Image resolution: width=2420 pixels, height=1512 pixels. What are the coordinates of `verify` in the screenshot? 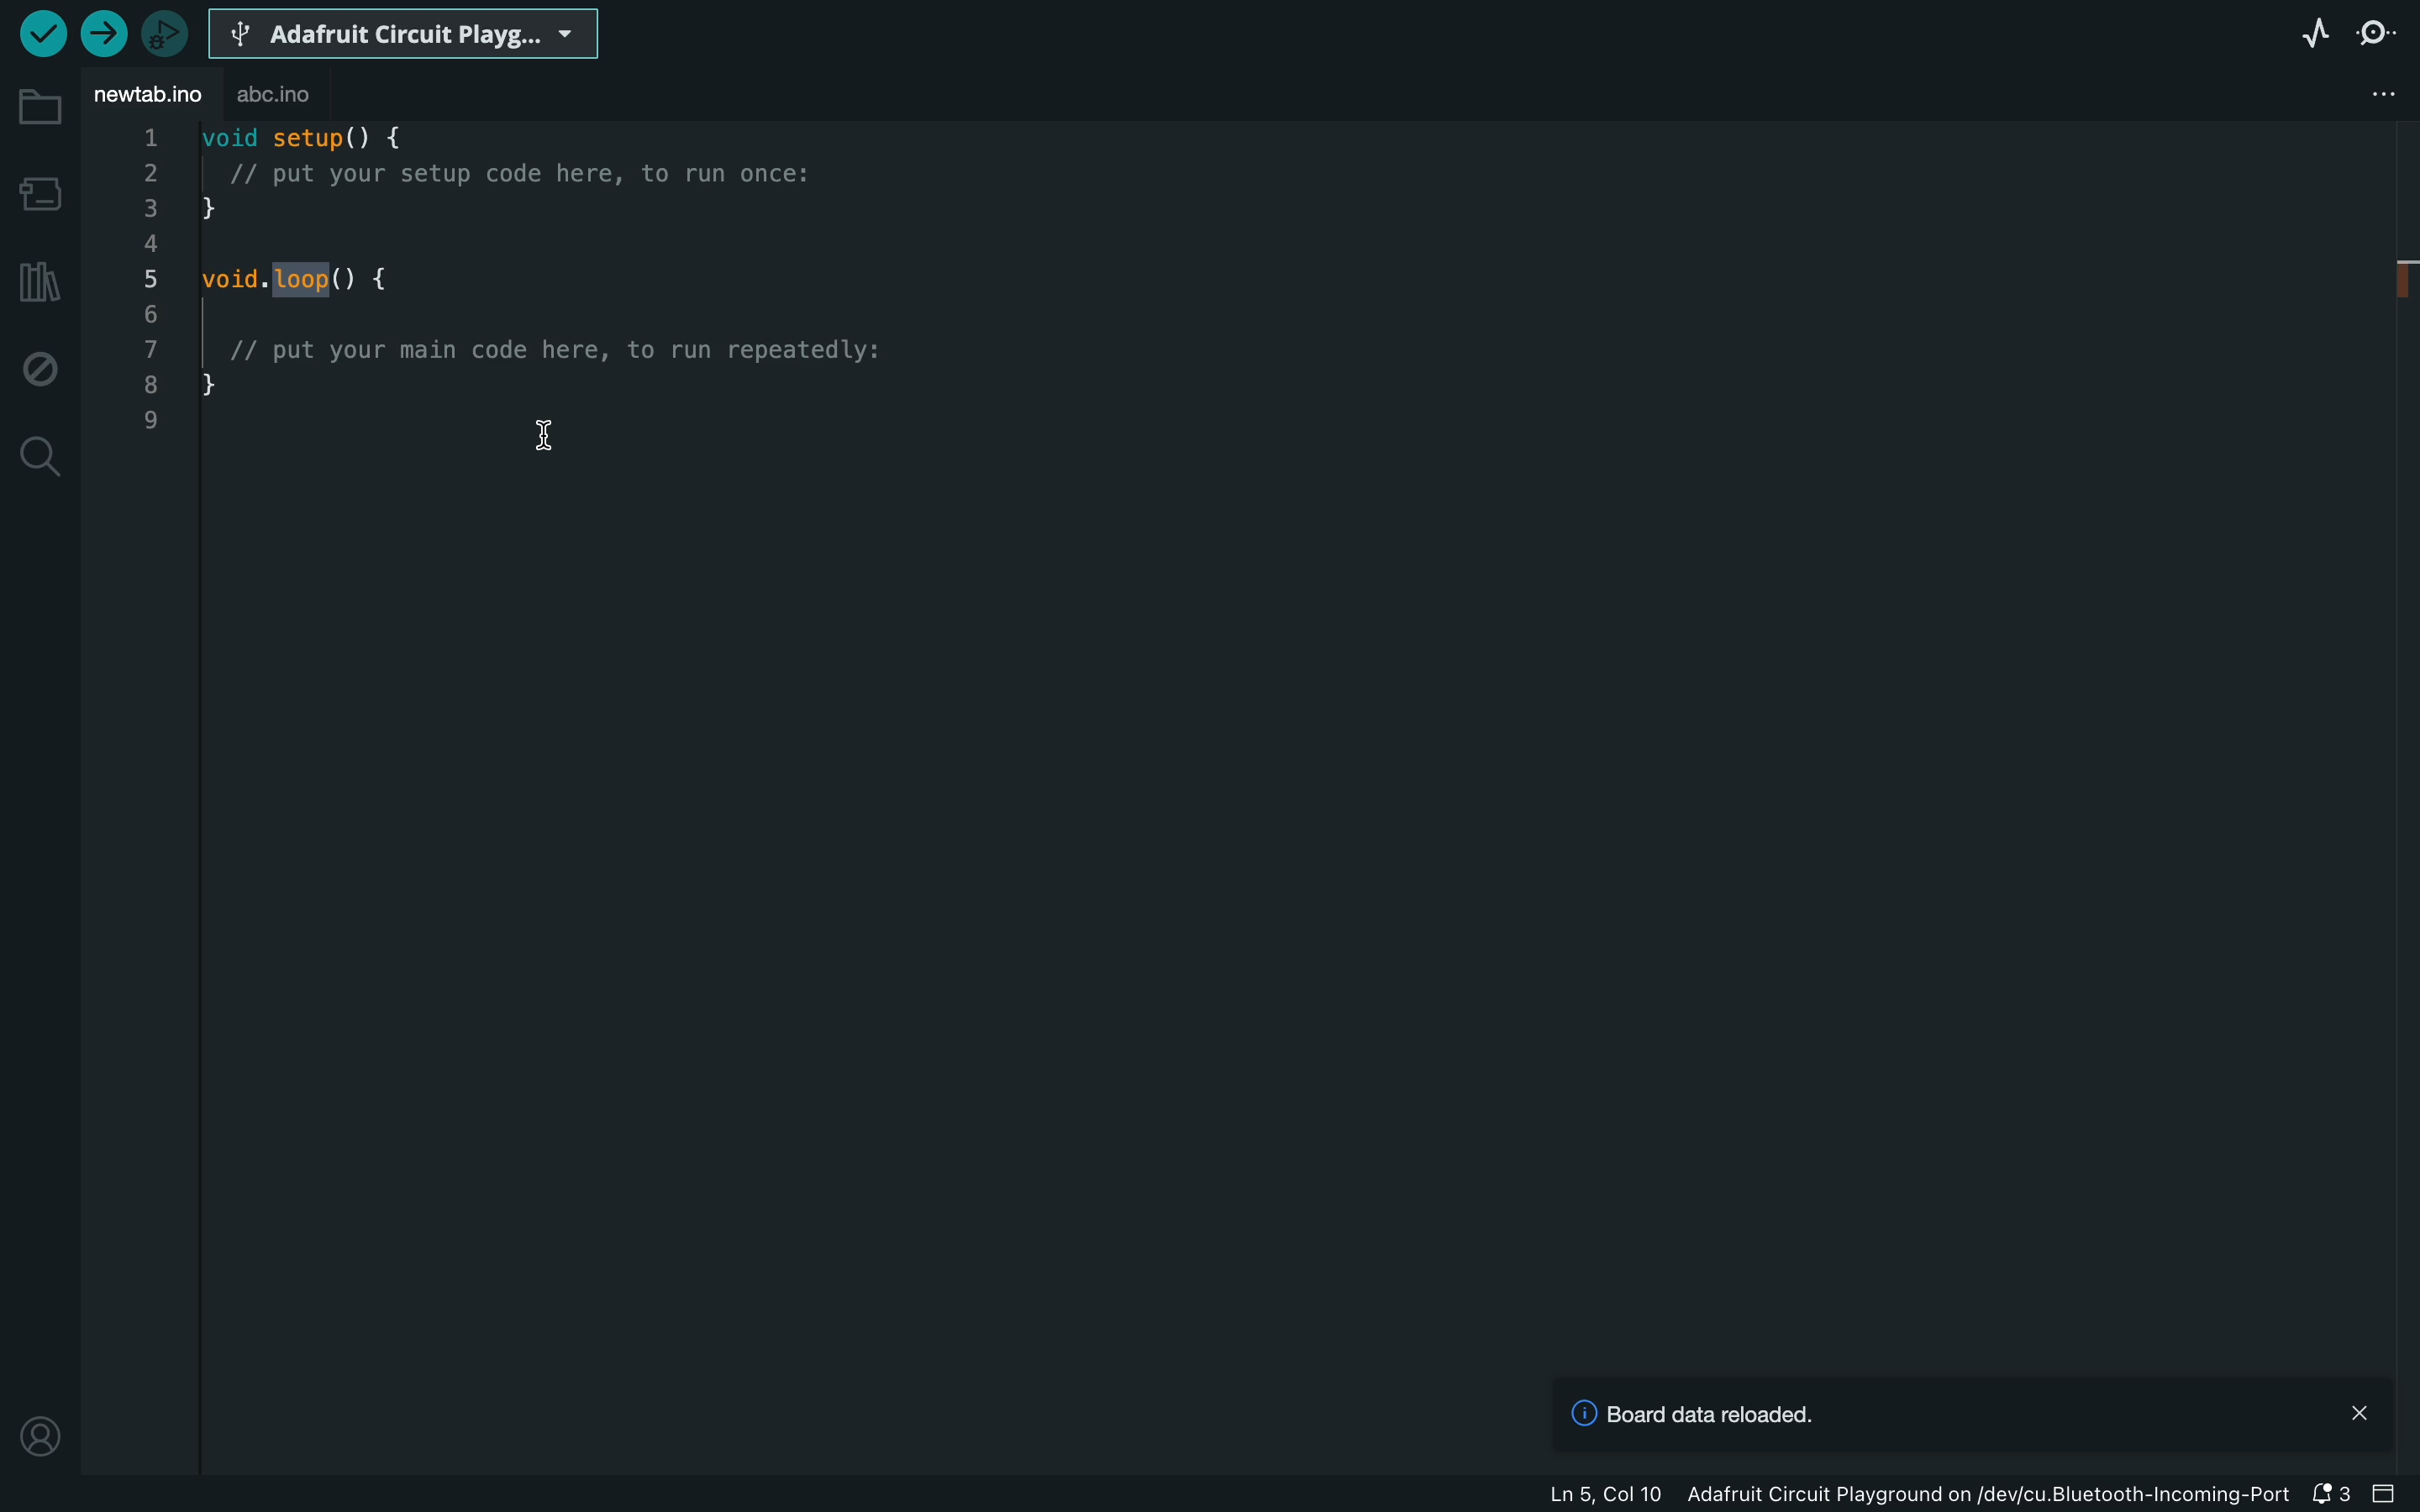 It's located at (43, 35).